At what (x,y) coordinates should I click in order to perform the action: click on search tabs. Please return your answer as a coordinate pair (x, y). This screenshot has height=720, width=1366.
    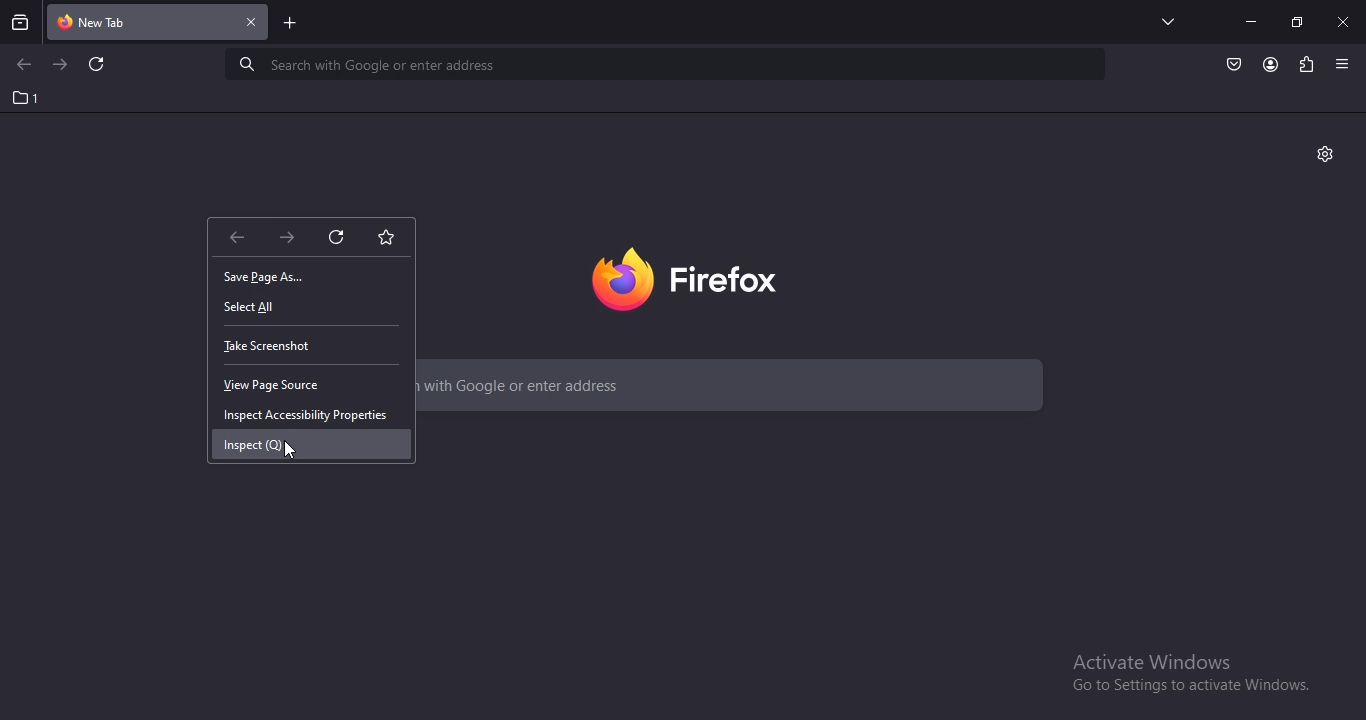
    Looking at the image, I should click on (21, 22).